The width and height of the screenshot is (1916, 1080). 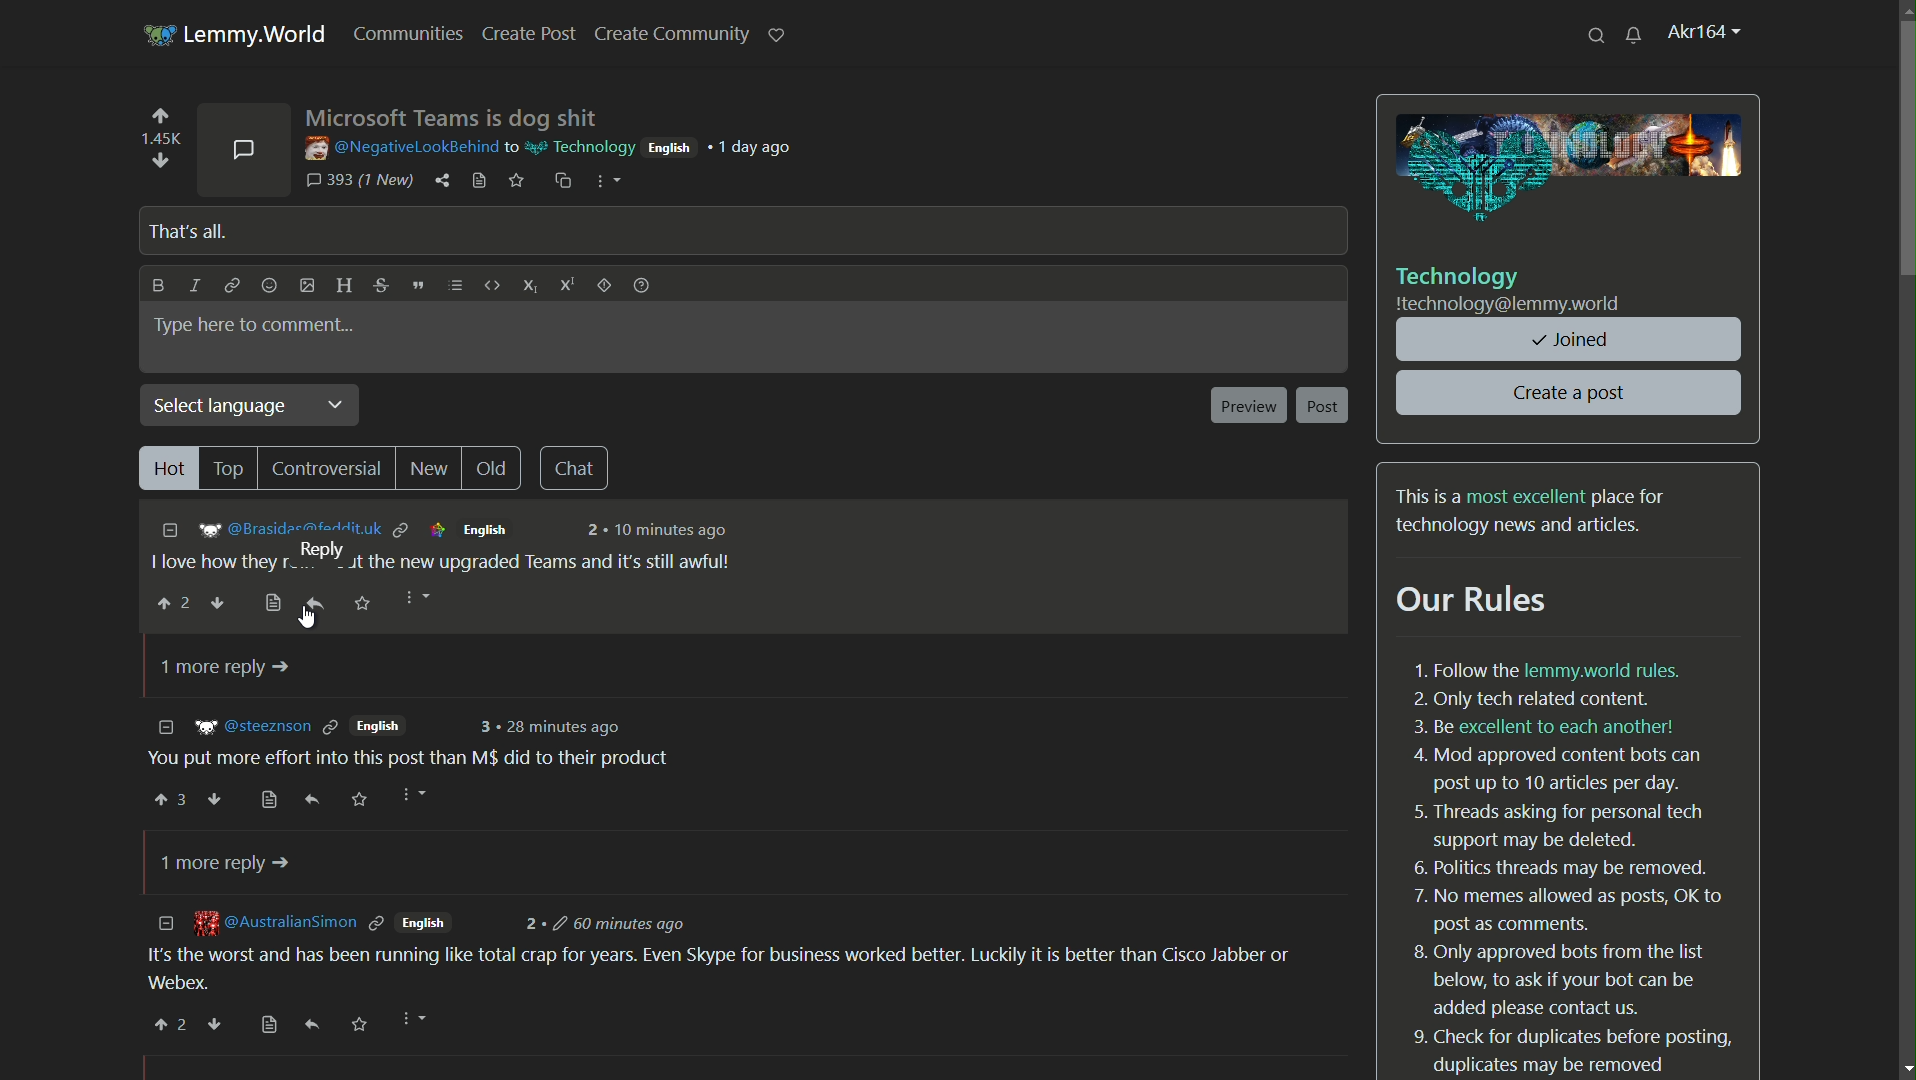 What do you see at coordinates (604, 181) in the screenshot?
I see `more options` at bounding box center [604, 181].